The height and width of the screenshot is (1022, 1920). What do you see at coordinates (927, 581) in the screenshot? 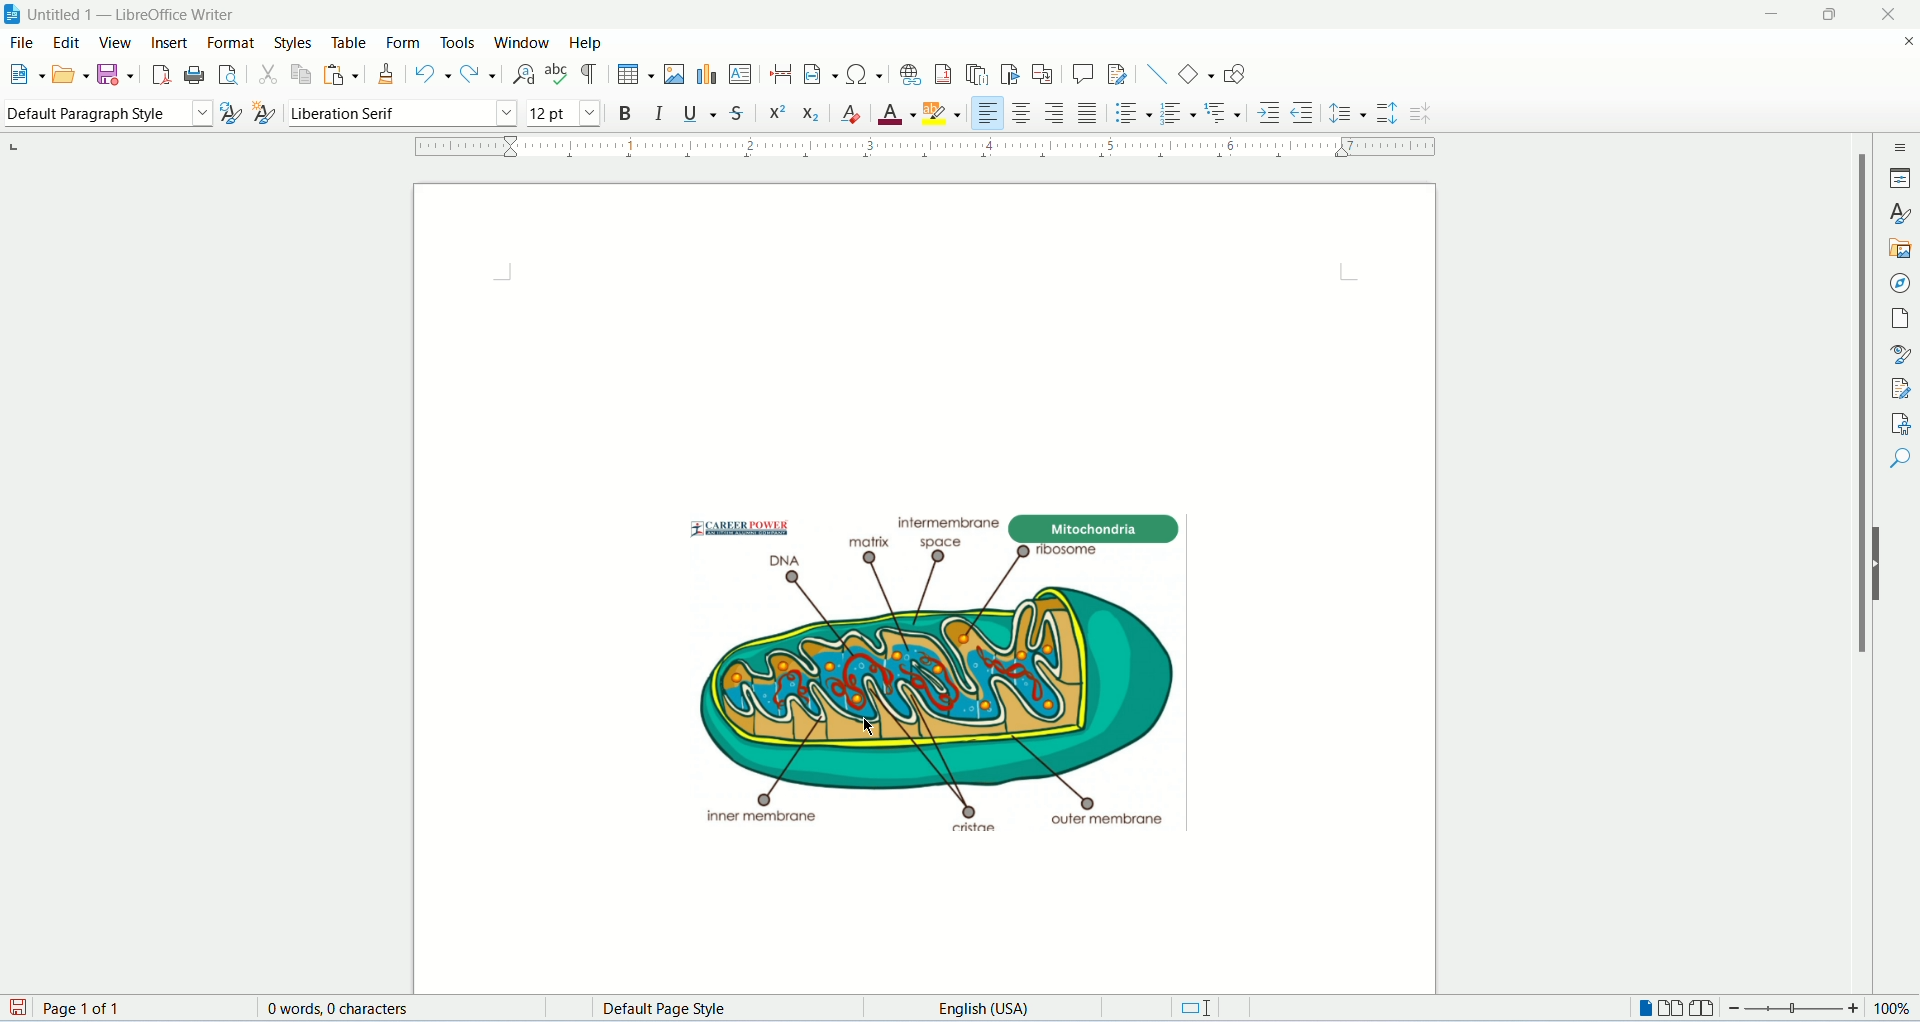
I see `main page` at bounding box center [927, 581].